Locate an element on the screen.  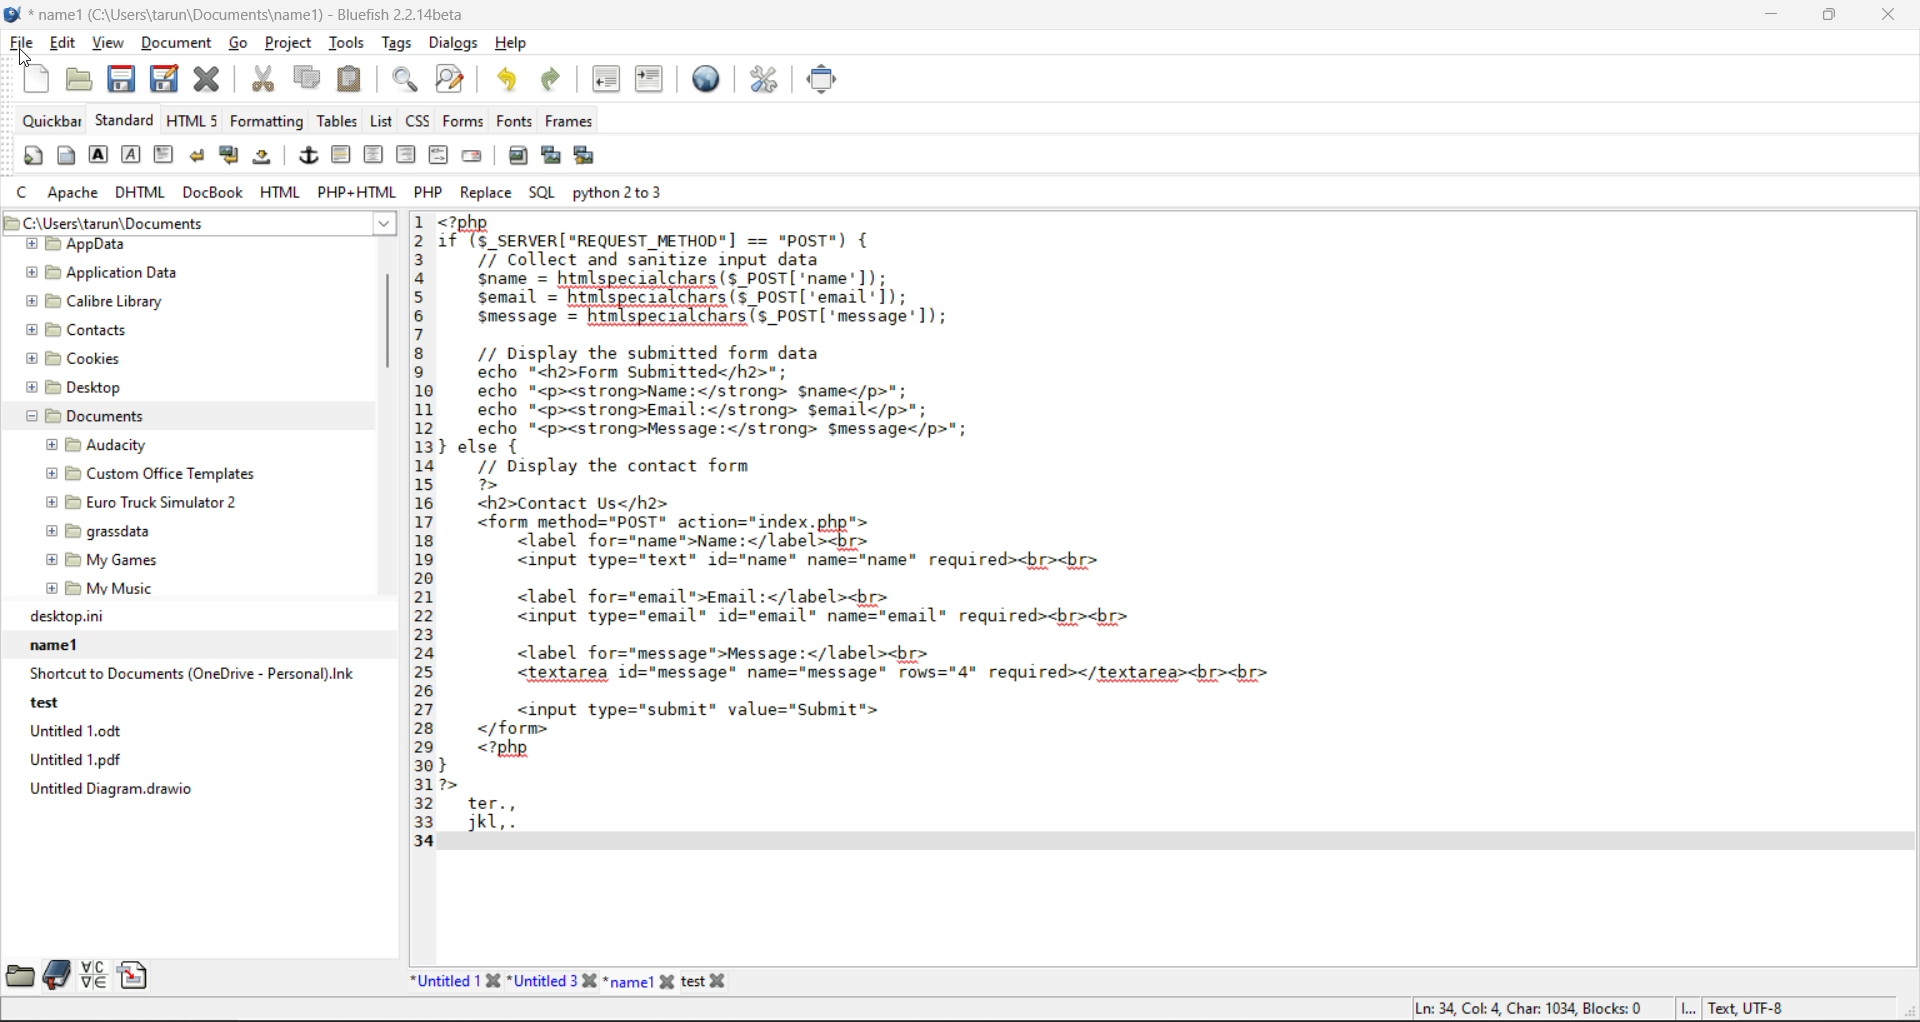
fonts  is located at coordinates (513, 121).